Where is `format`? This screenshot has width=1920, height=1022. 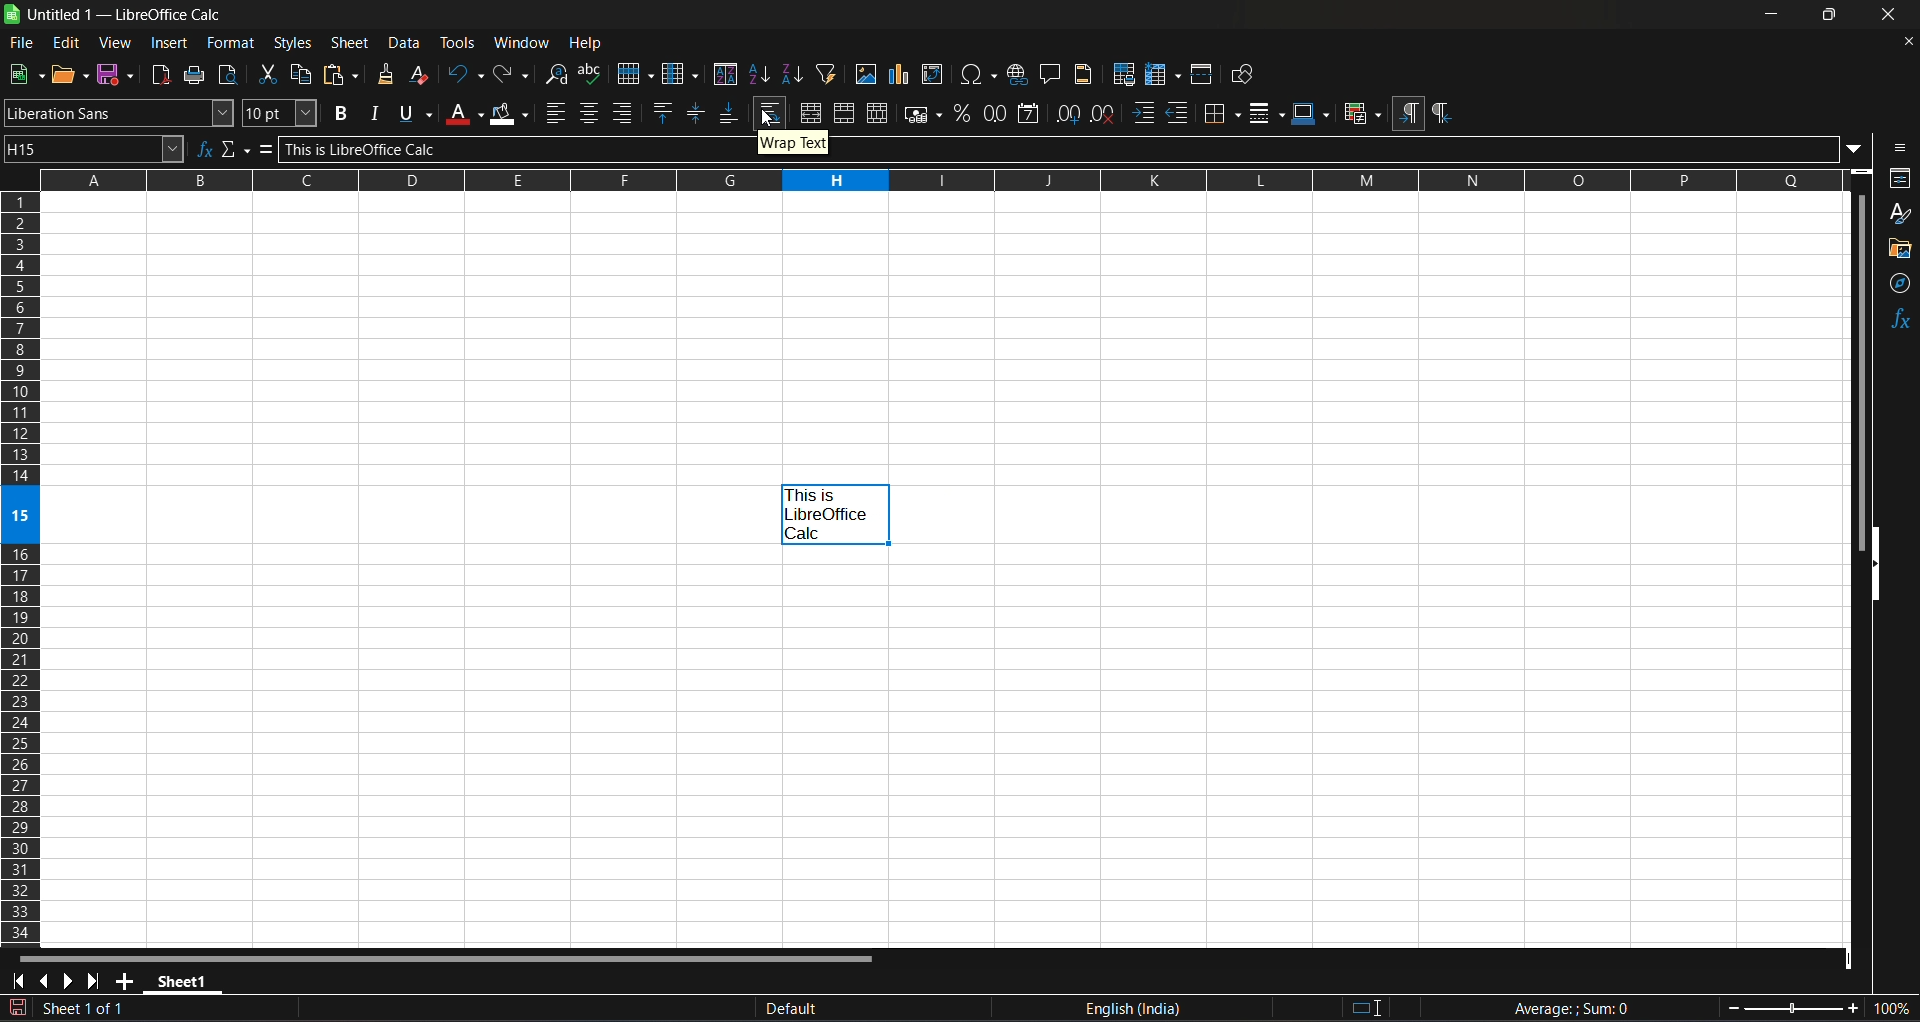
format is located at coordinates (232, 42).